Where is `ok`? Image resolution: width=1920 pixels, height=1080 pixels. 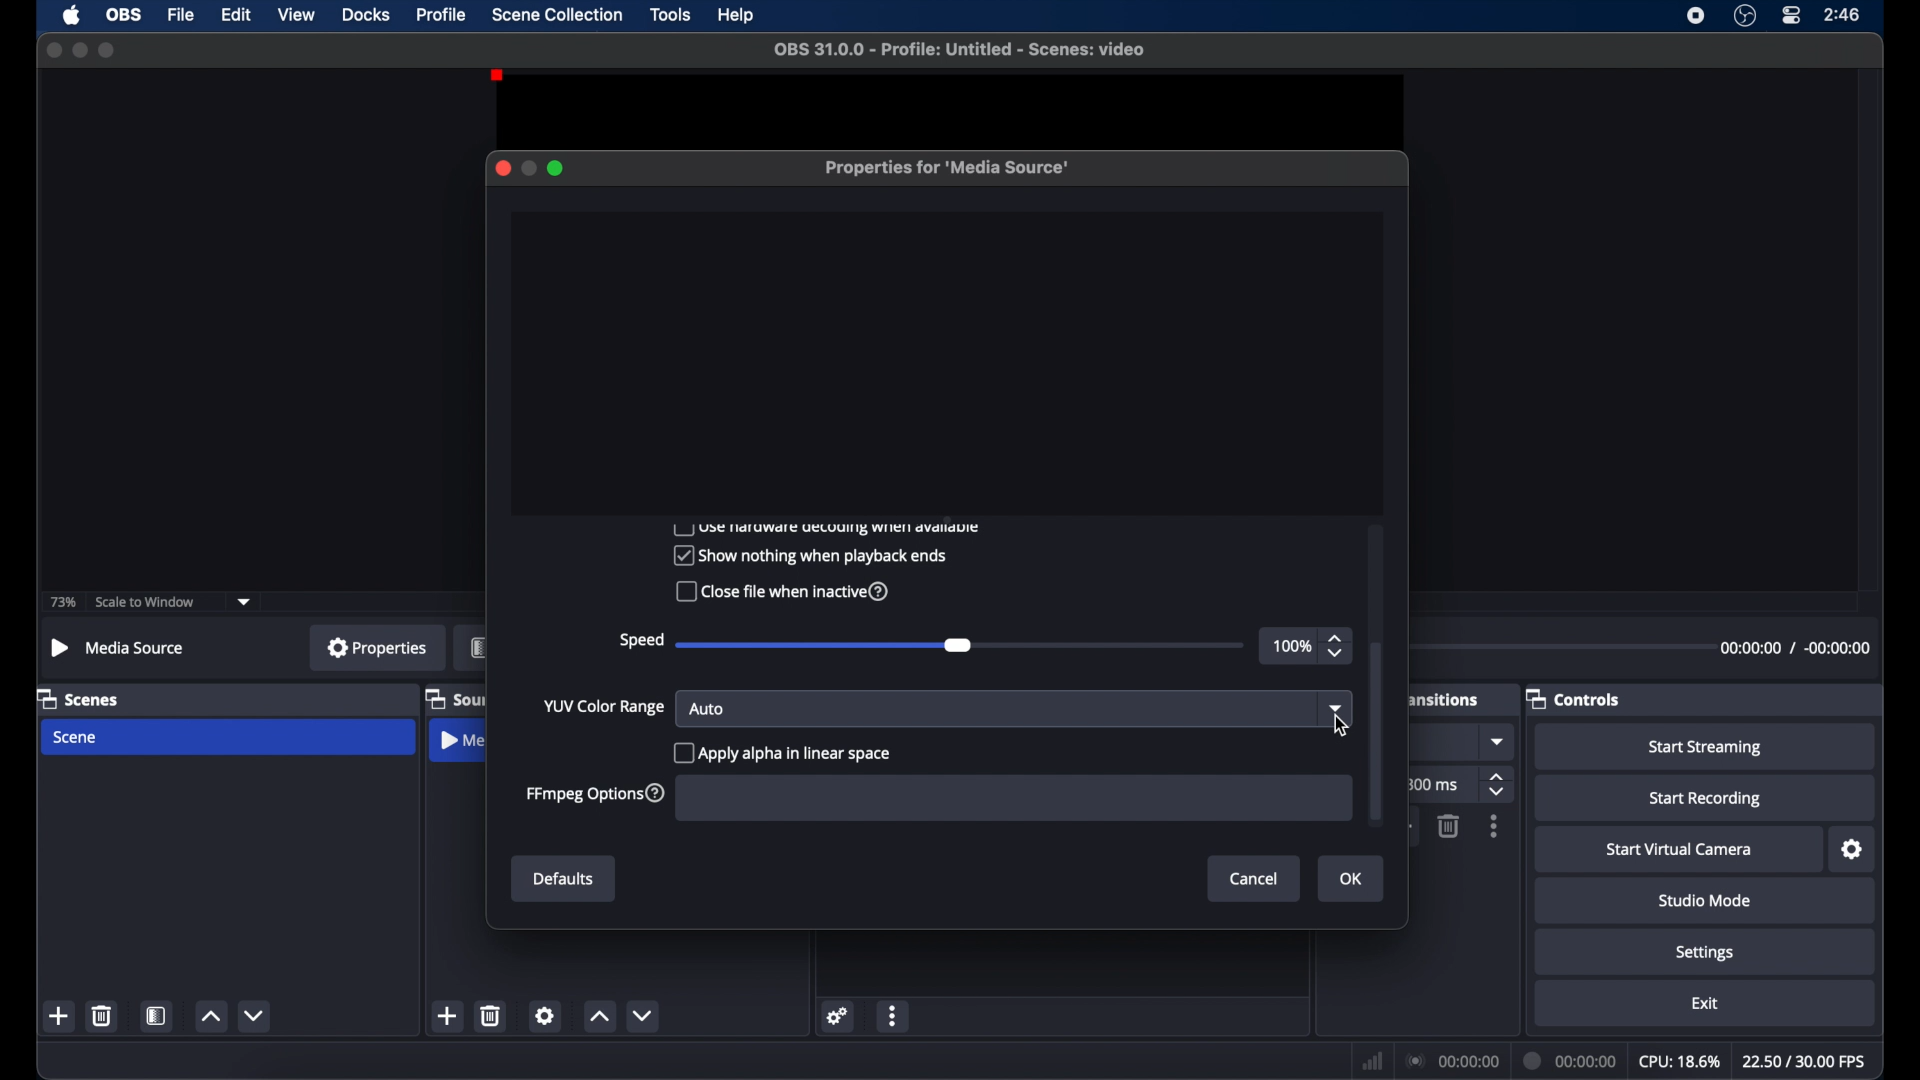
ok is located at coordinates (1354, 880).